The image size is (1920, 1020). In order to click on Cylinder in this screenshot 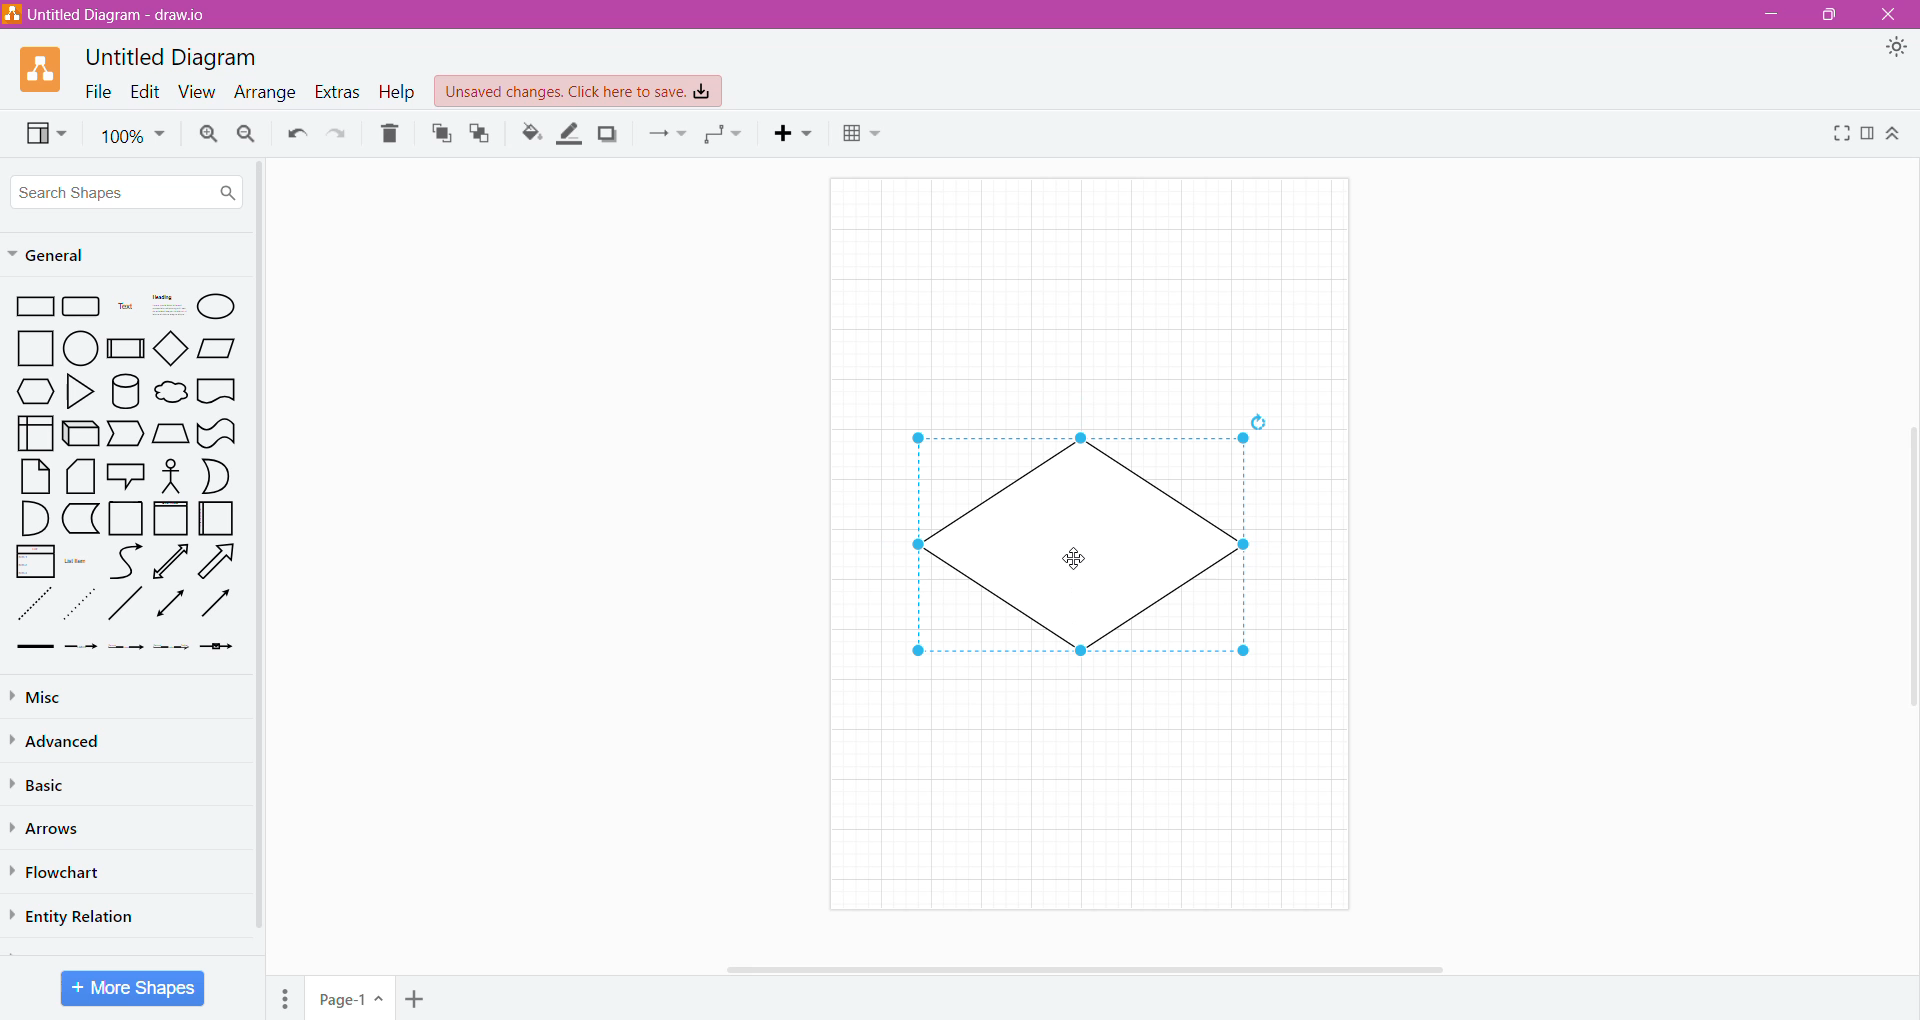, I will do `click(126, 392)`.